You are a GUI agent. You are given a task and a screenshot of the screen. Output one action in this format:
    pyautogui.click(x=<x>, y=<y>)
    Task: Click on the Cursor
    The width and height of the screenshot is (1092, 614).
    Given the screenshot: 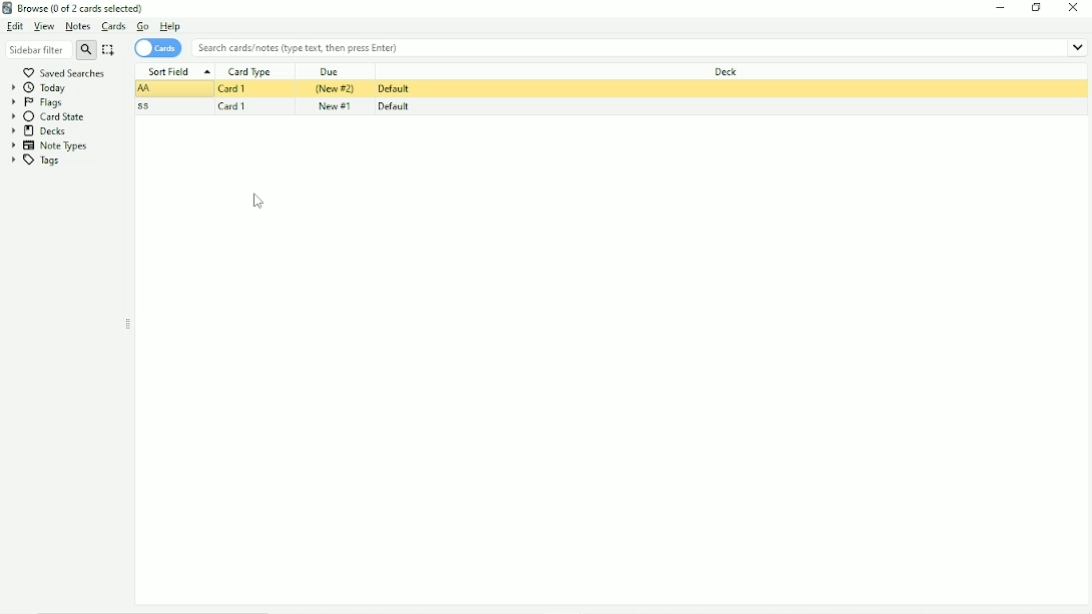 What is the action you would take?
    pyautogui.click(x=261, y=203)
    